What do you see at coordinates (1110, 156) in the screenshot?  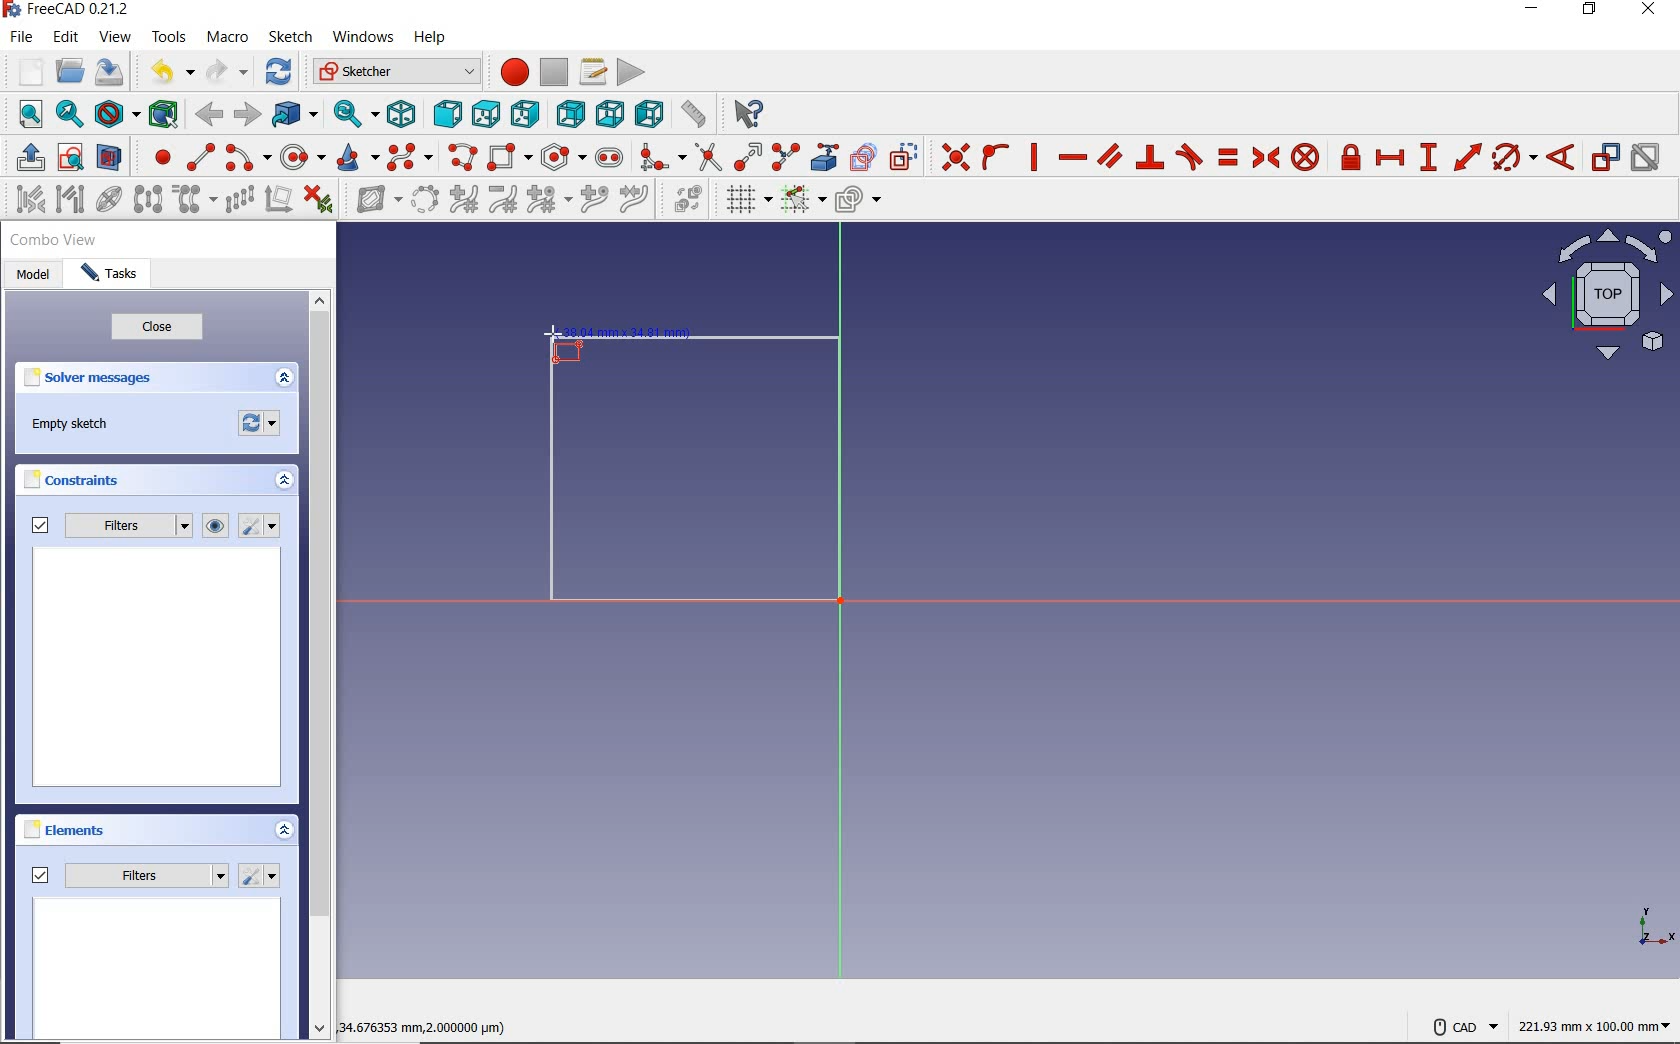 I see `constrain parallel` at bounding box center [1110, 156].